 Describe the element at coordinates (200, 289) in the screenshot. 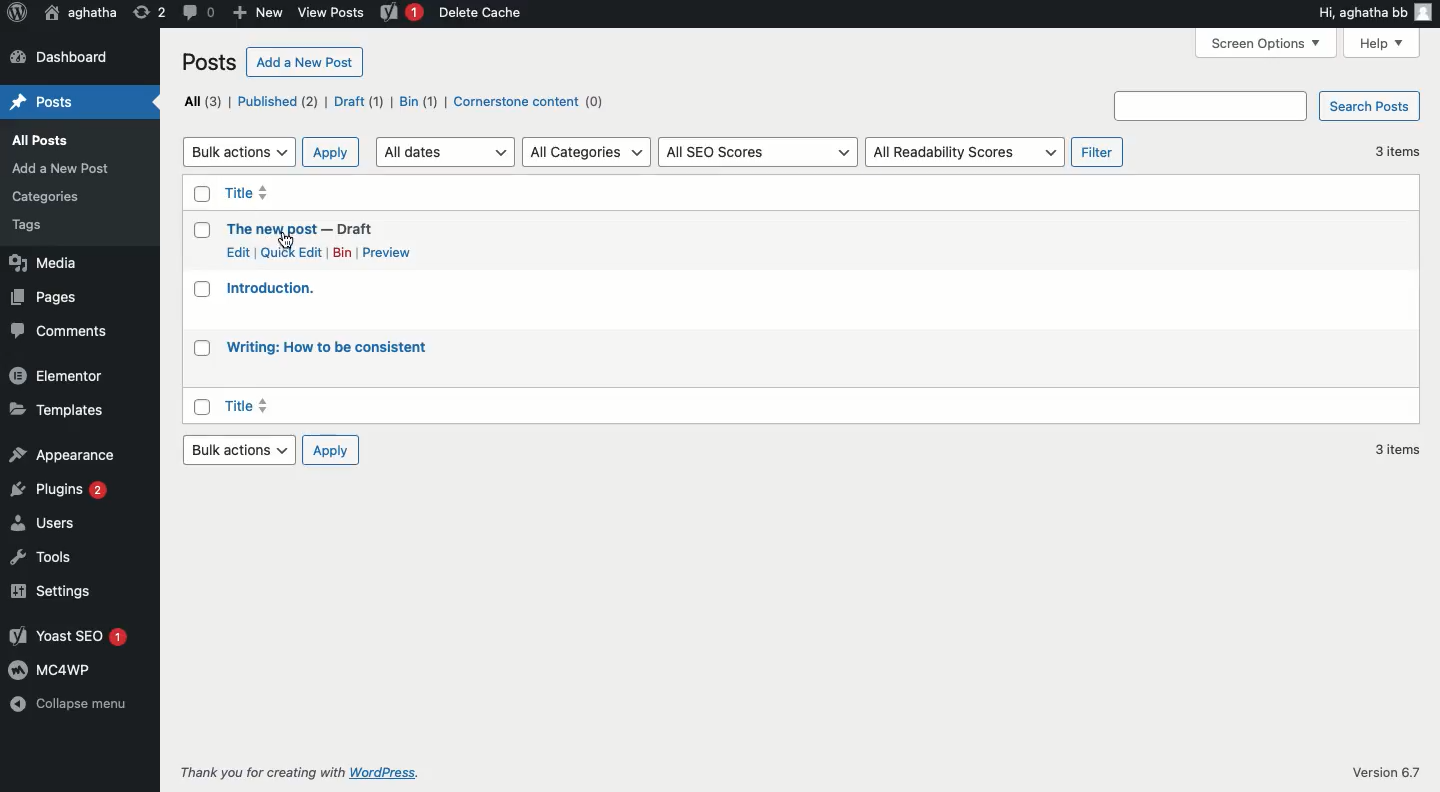

I see `Check box` at that location.